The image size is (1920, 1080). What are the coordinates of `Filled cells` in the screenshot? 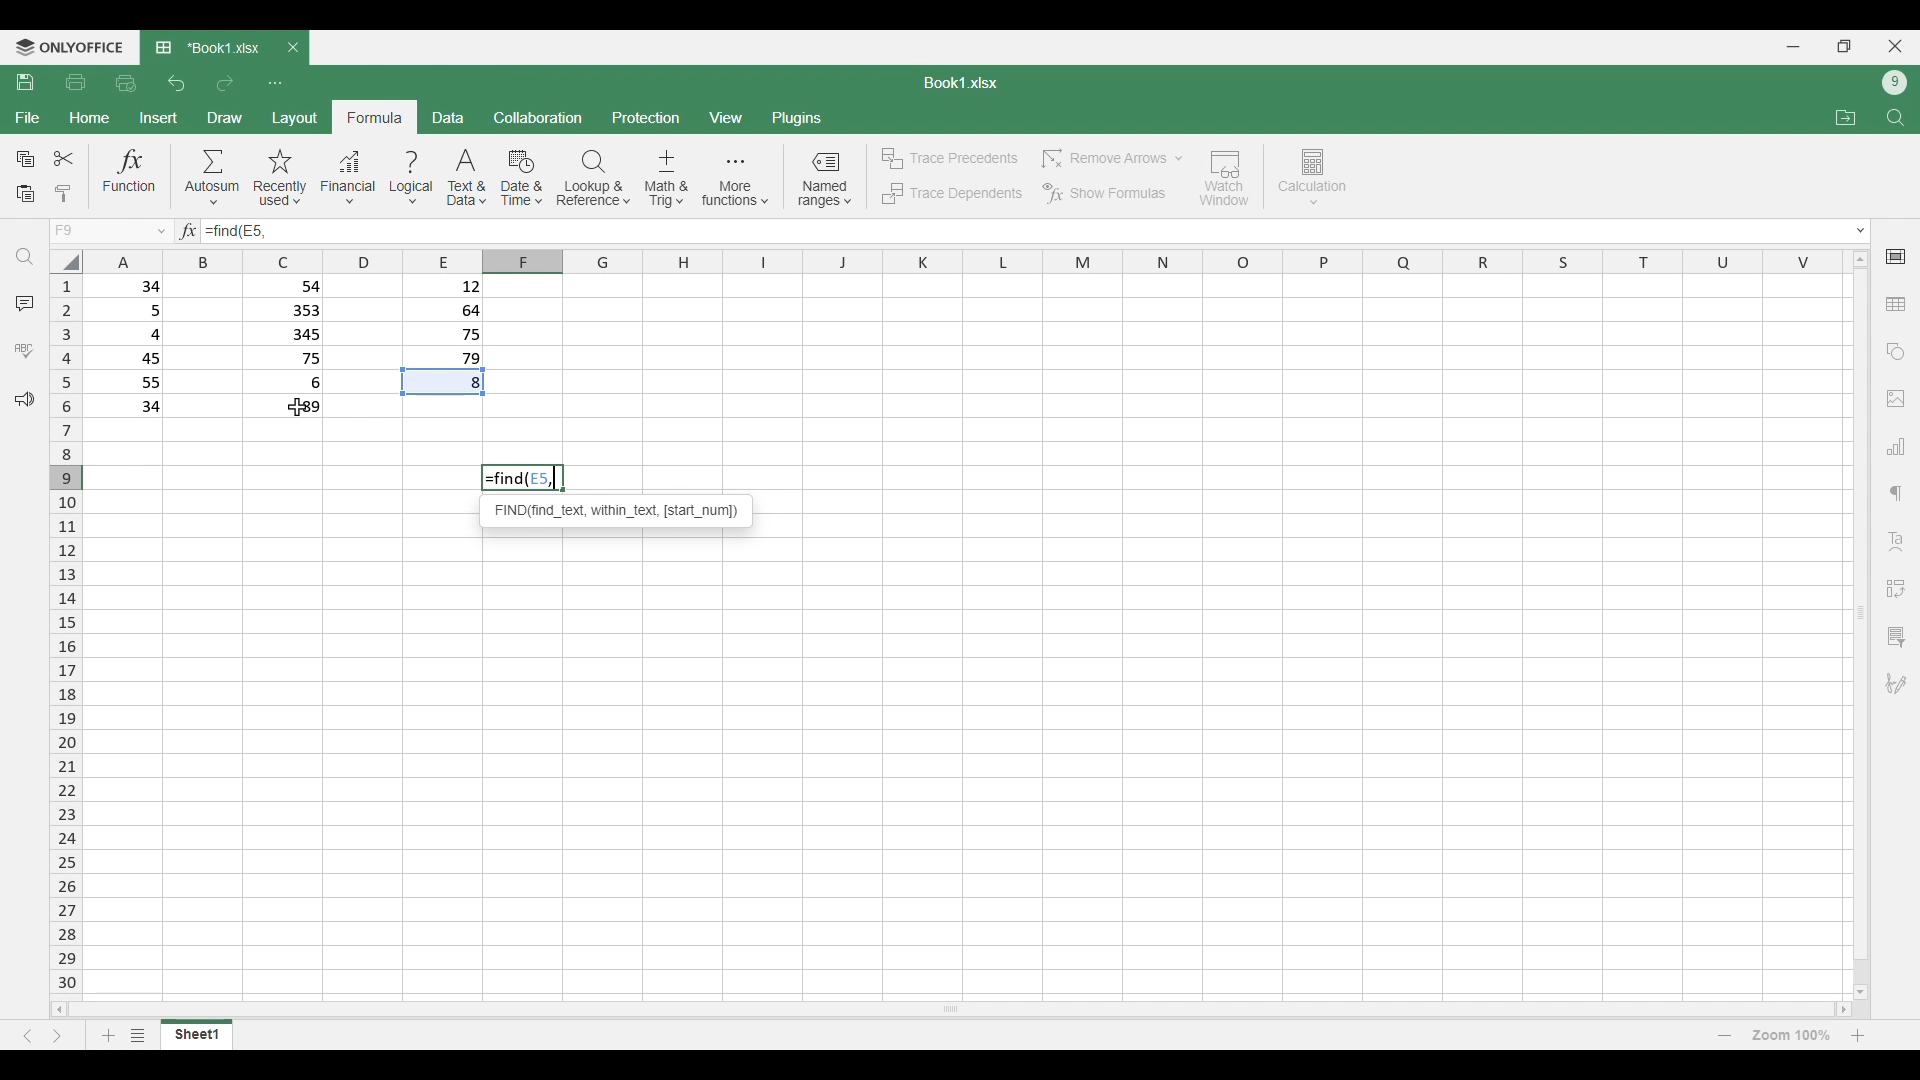 It's located at (130, 346).